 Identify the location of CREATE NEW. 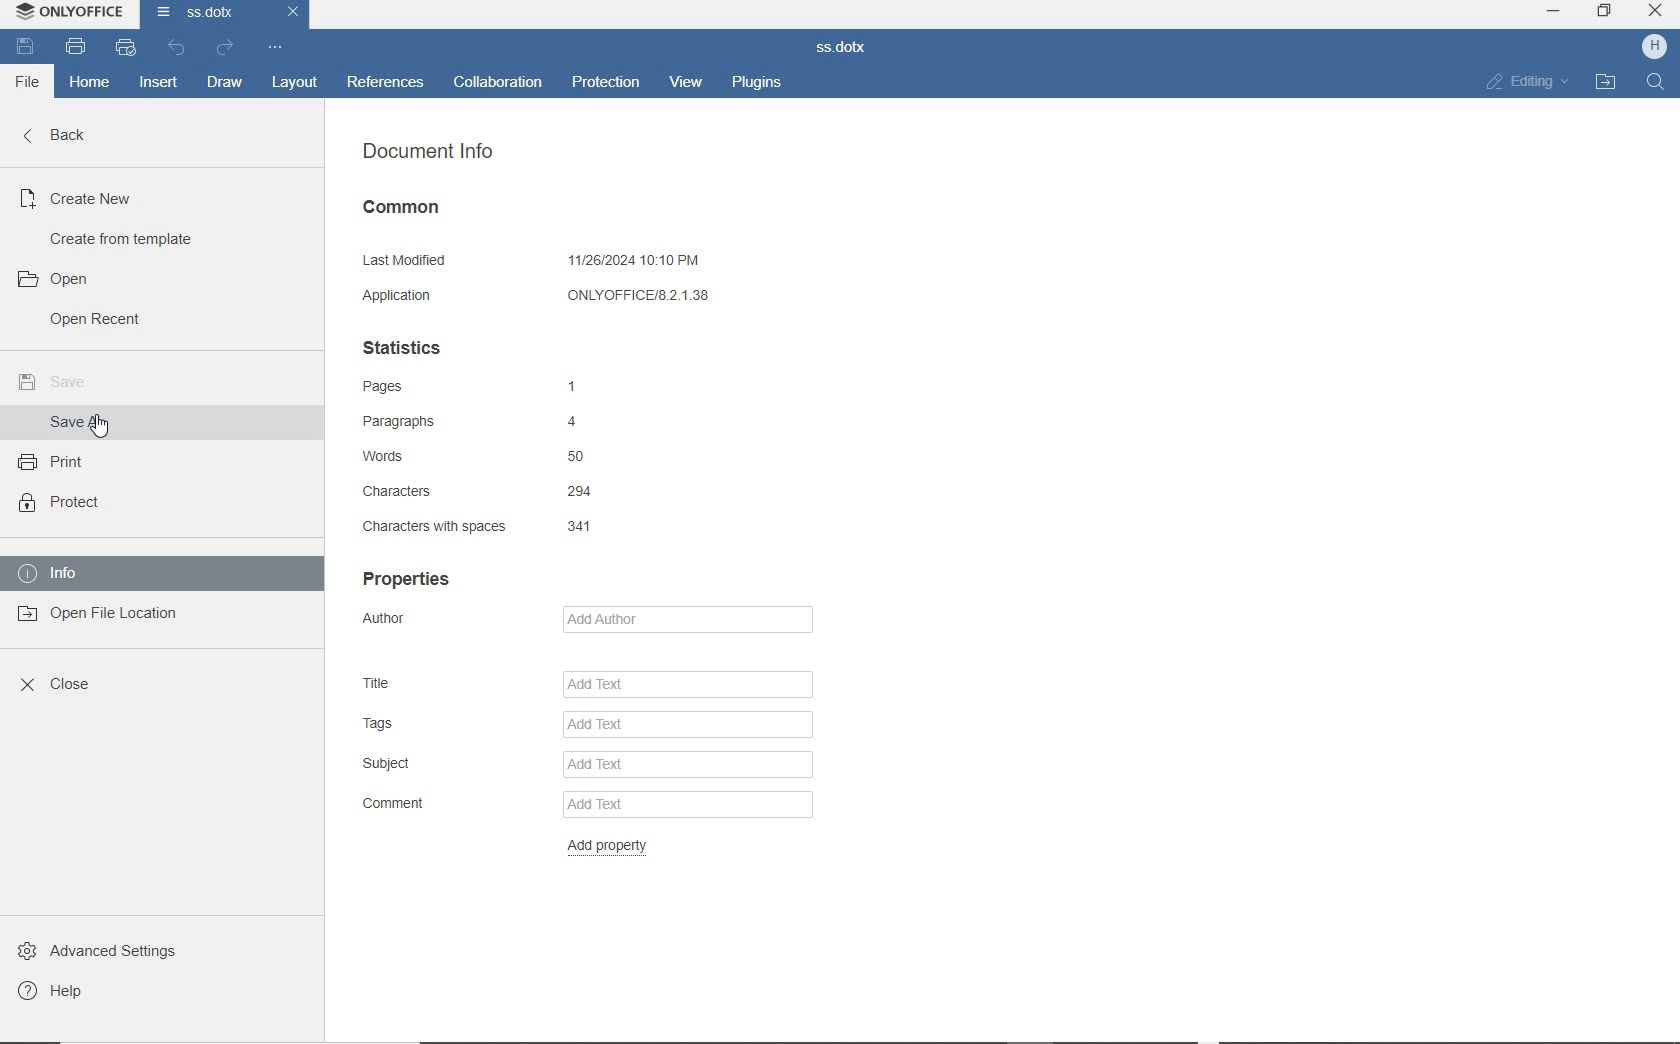
(80, 196).